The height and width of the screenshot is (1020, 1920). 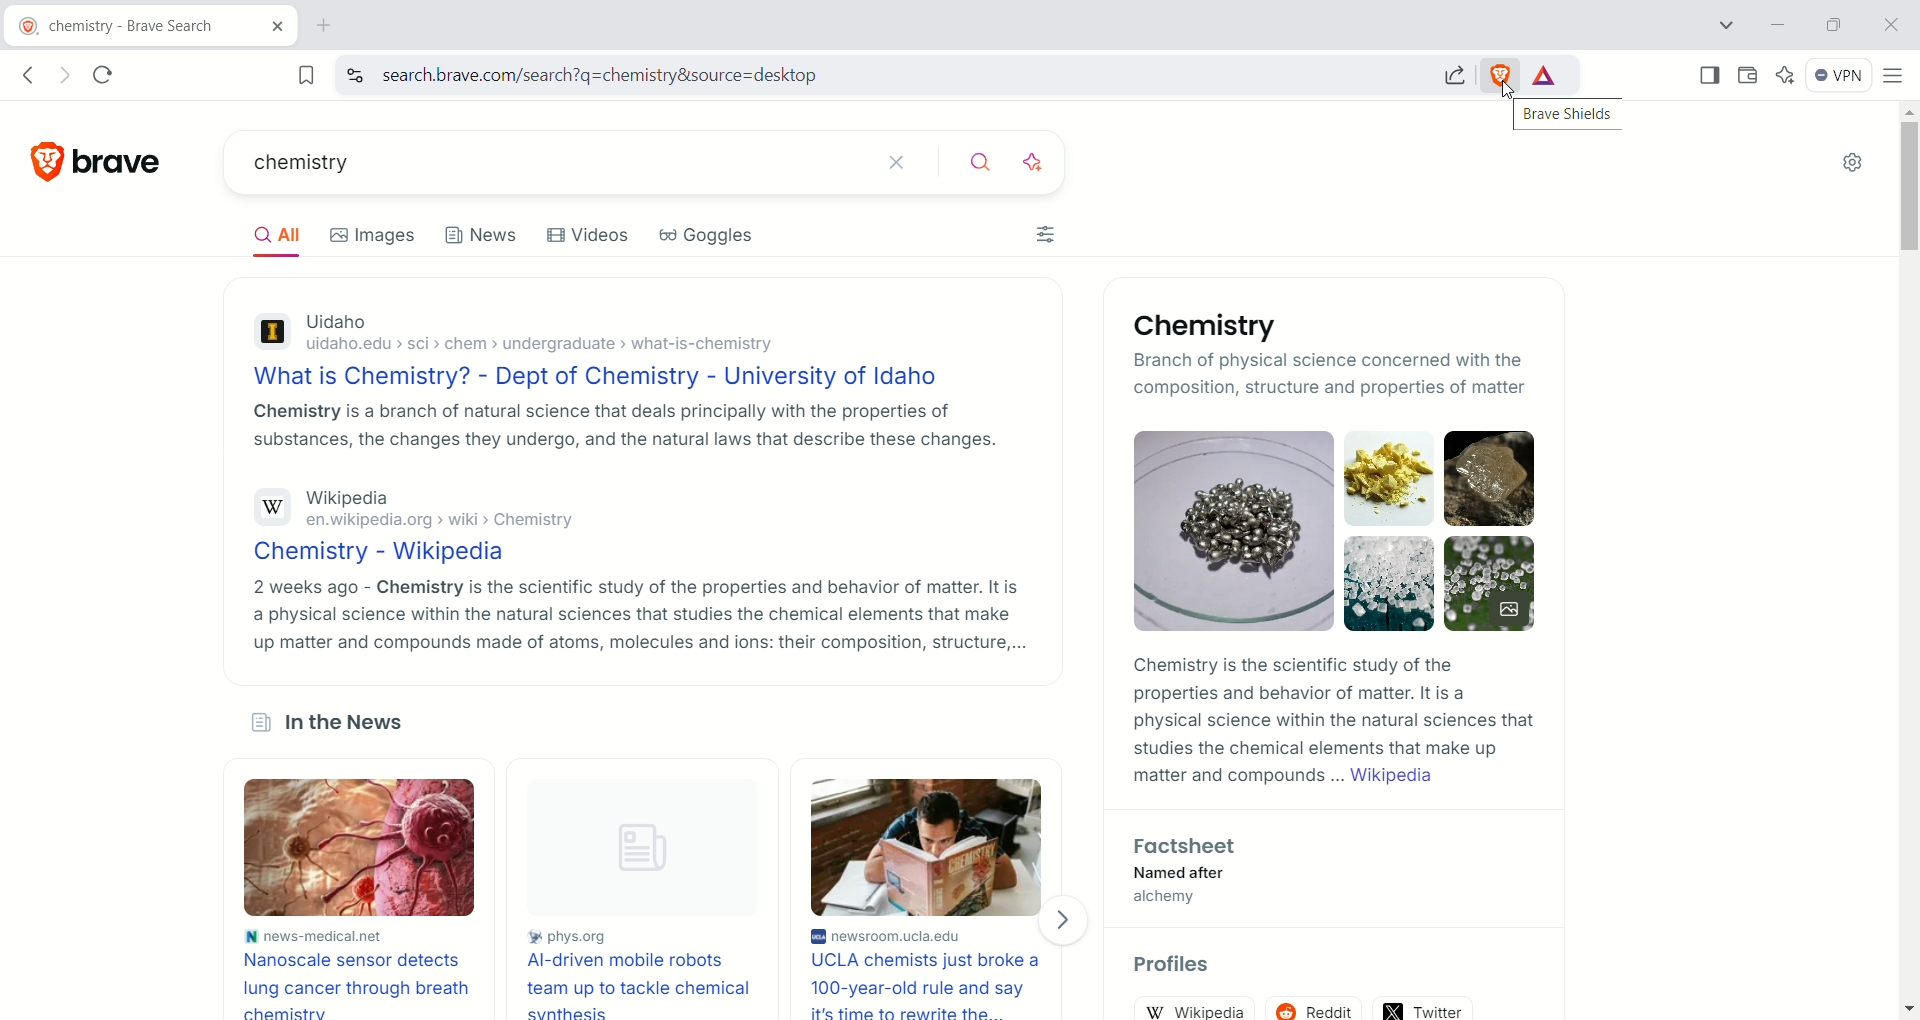 I want to click on show sidebar, so click(x=1707, y=75).